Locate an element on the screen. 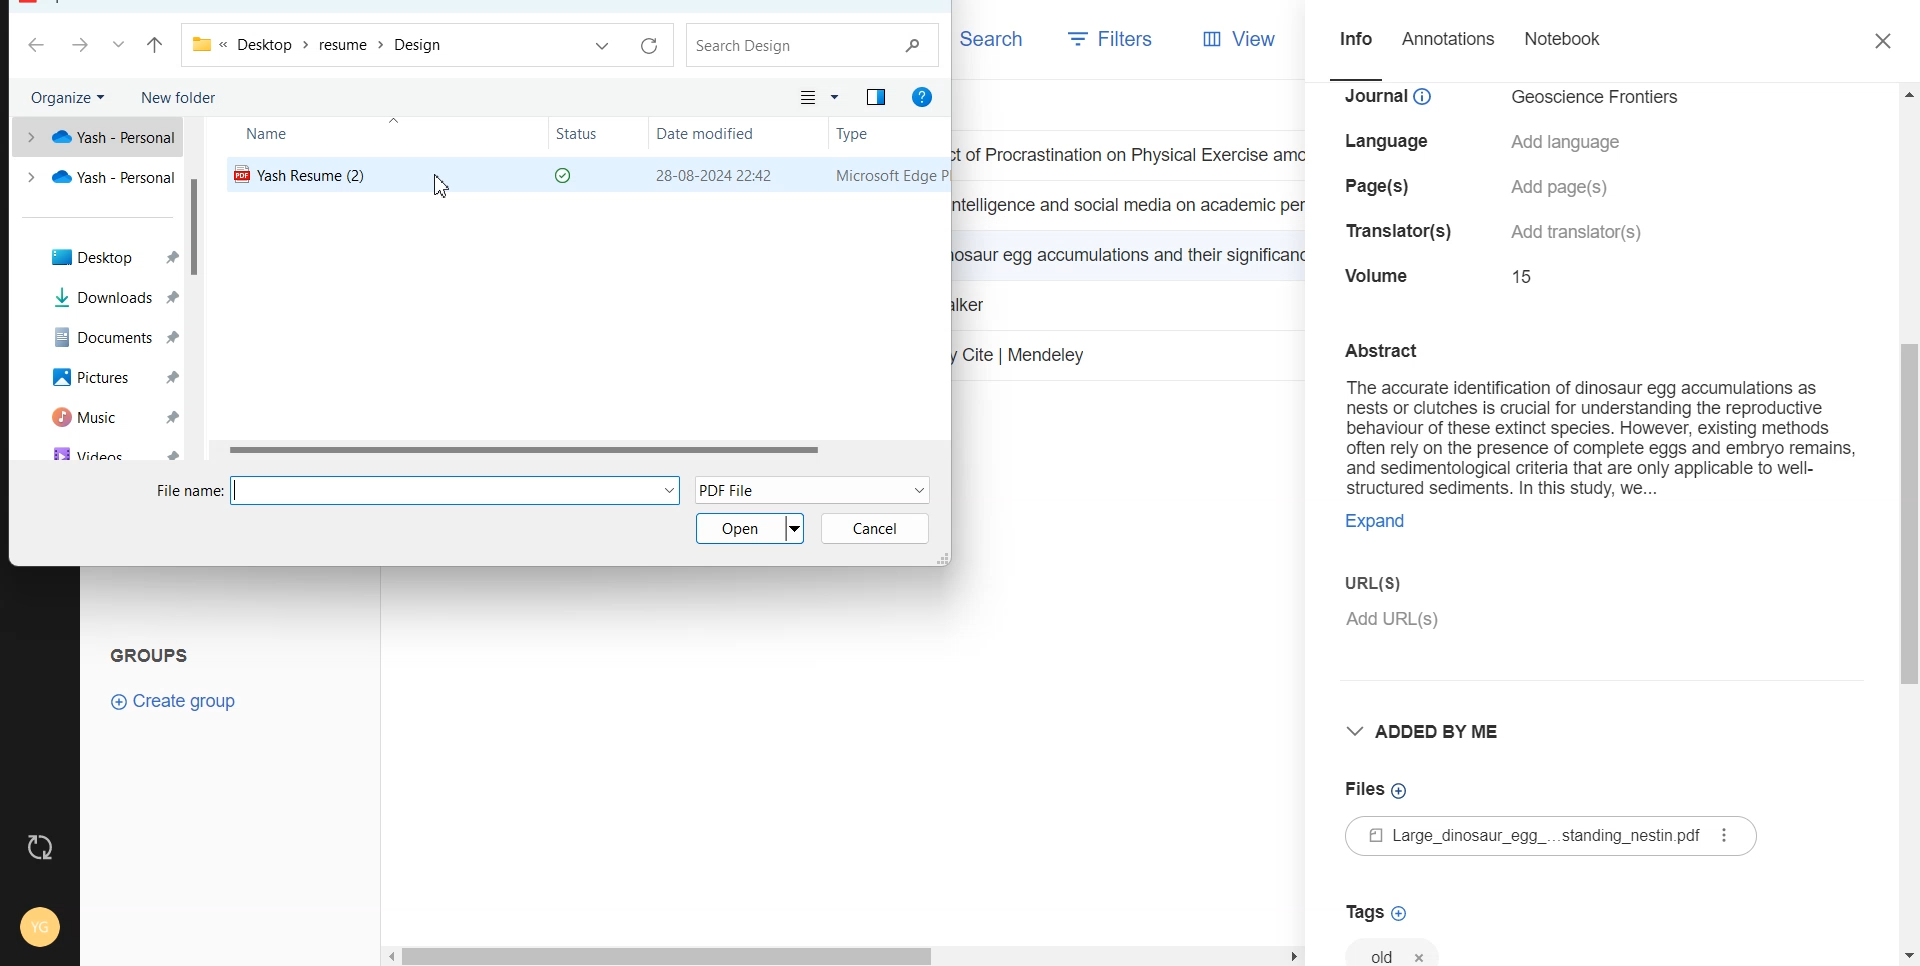  Name is located at coordinates (296, 135).